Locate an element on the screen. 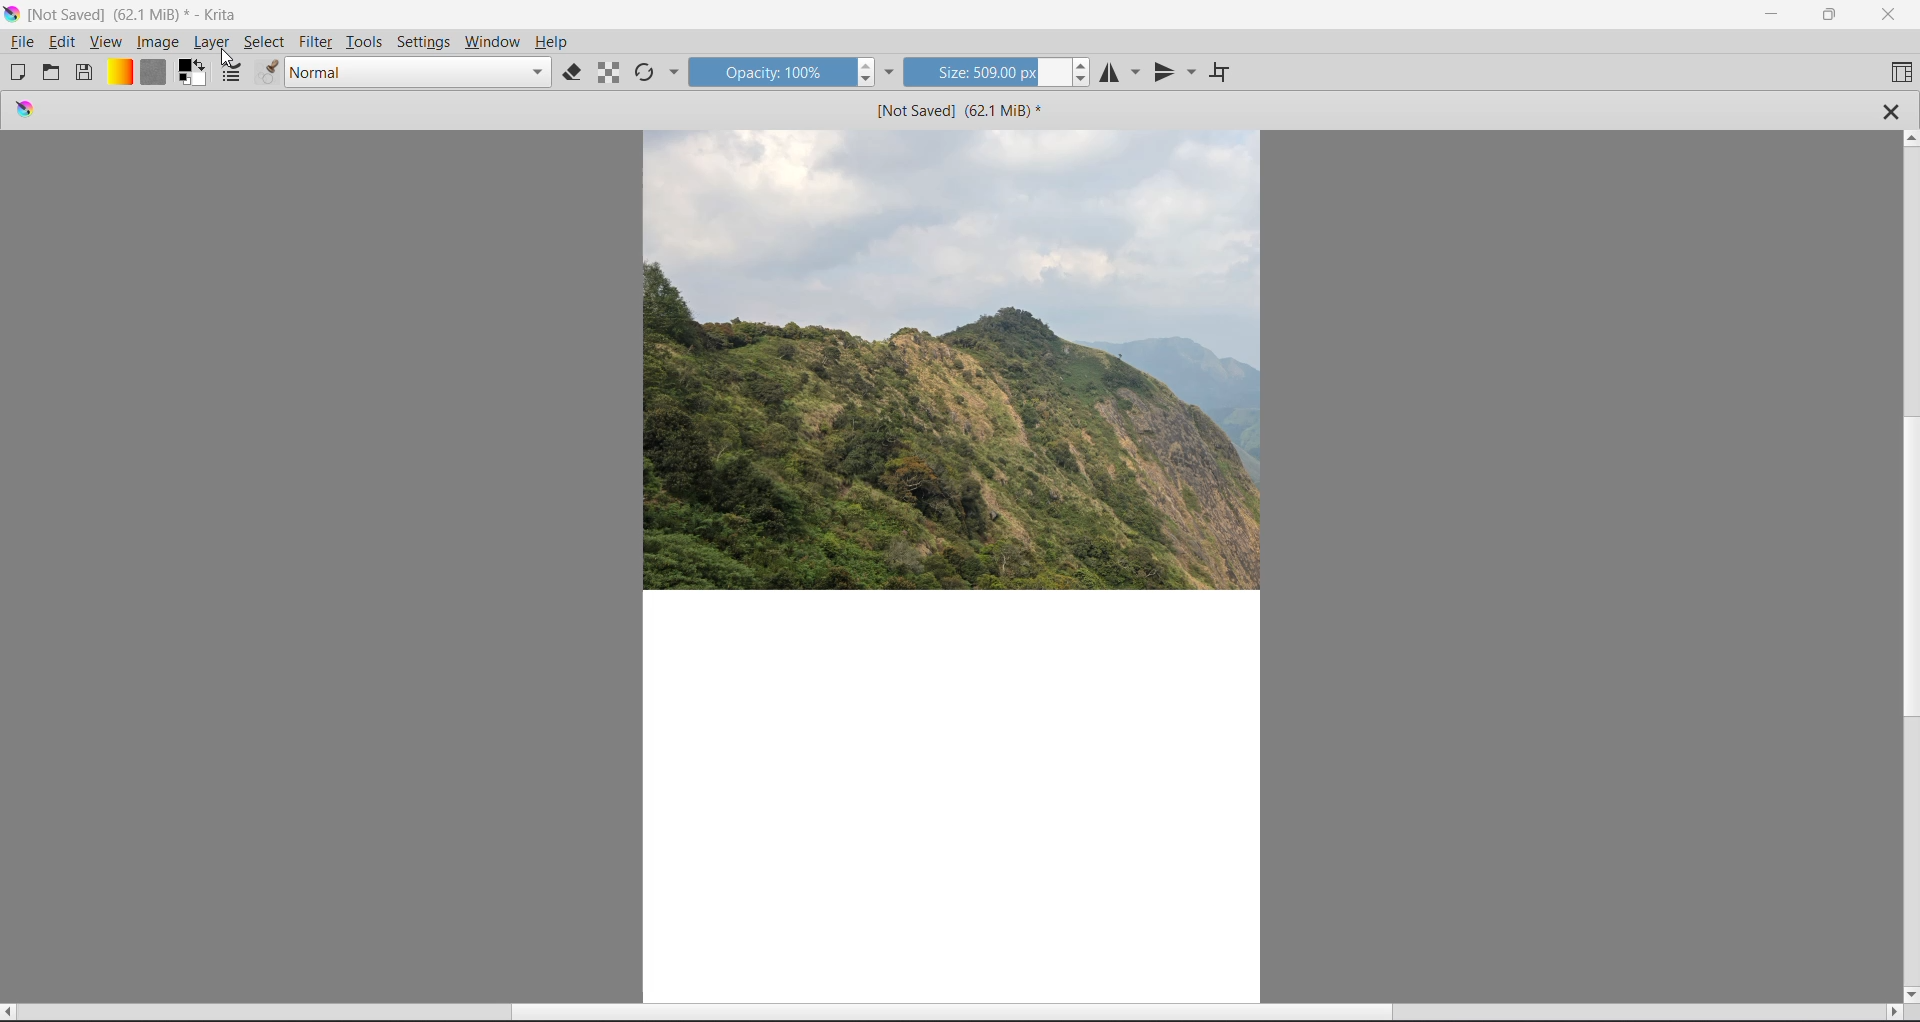  Create New Document is located at coordinates (17, 72).